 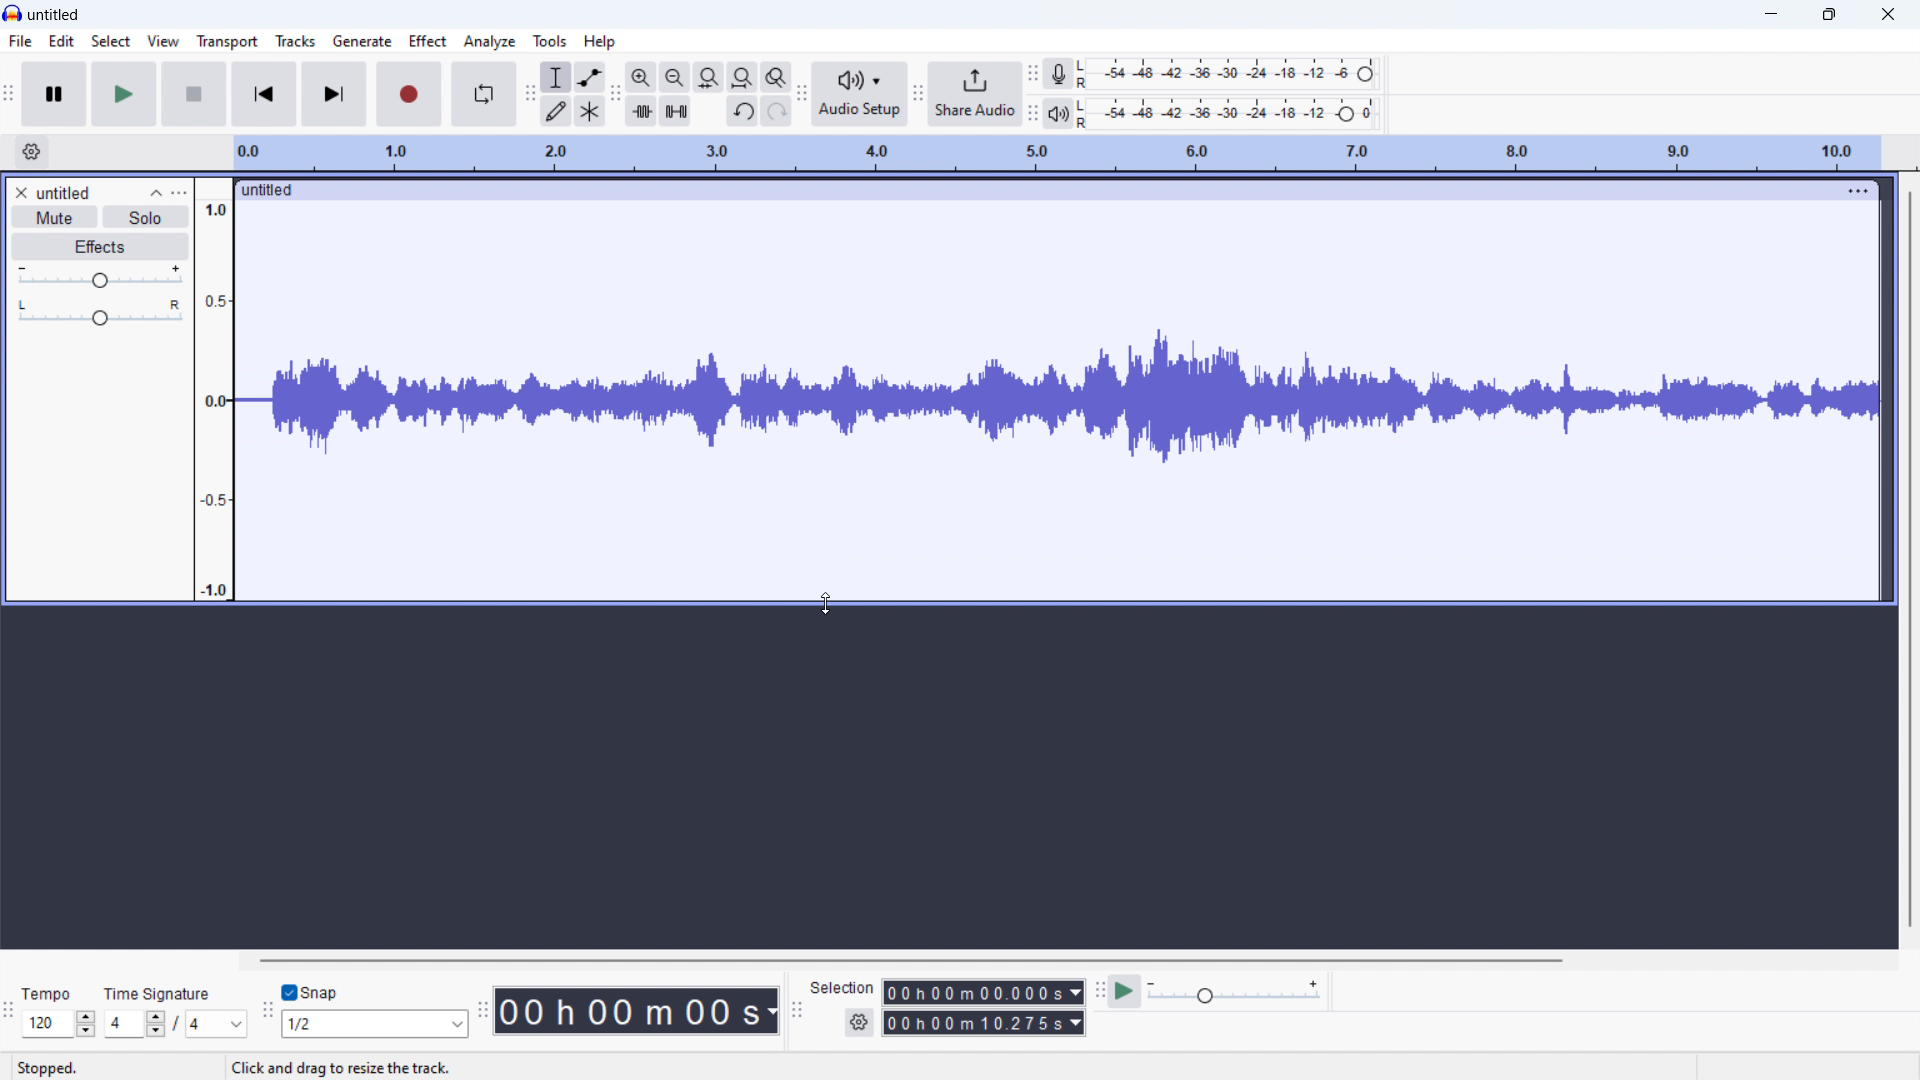 What do you see at coordinates (58, 1024) in the screenshot?
I see `set tempo` at bounding box center [58, 1024].